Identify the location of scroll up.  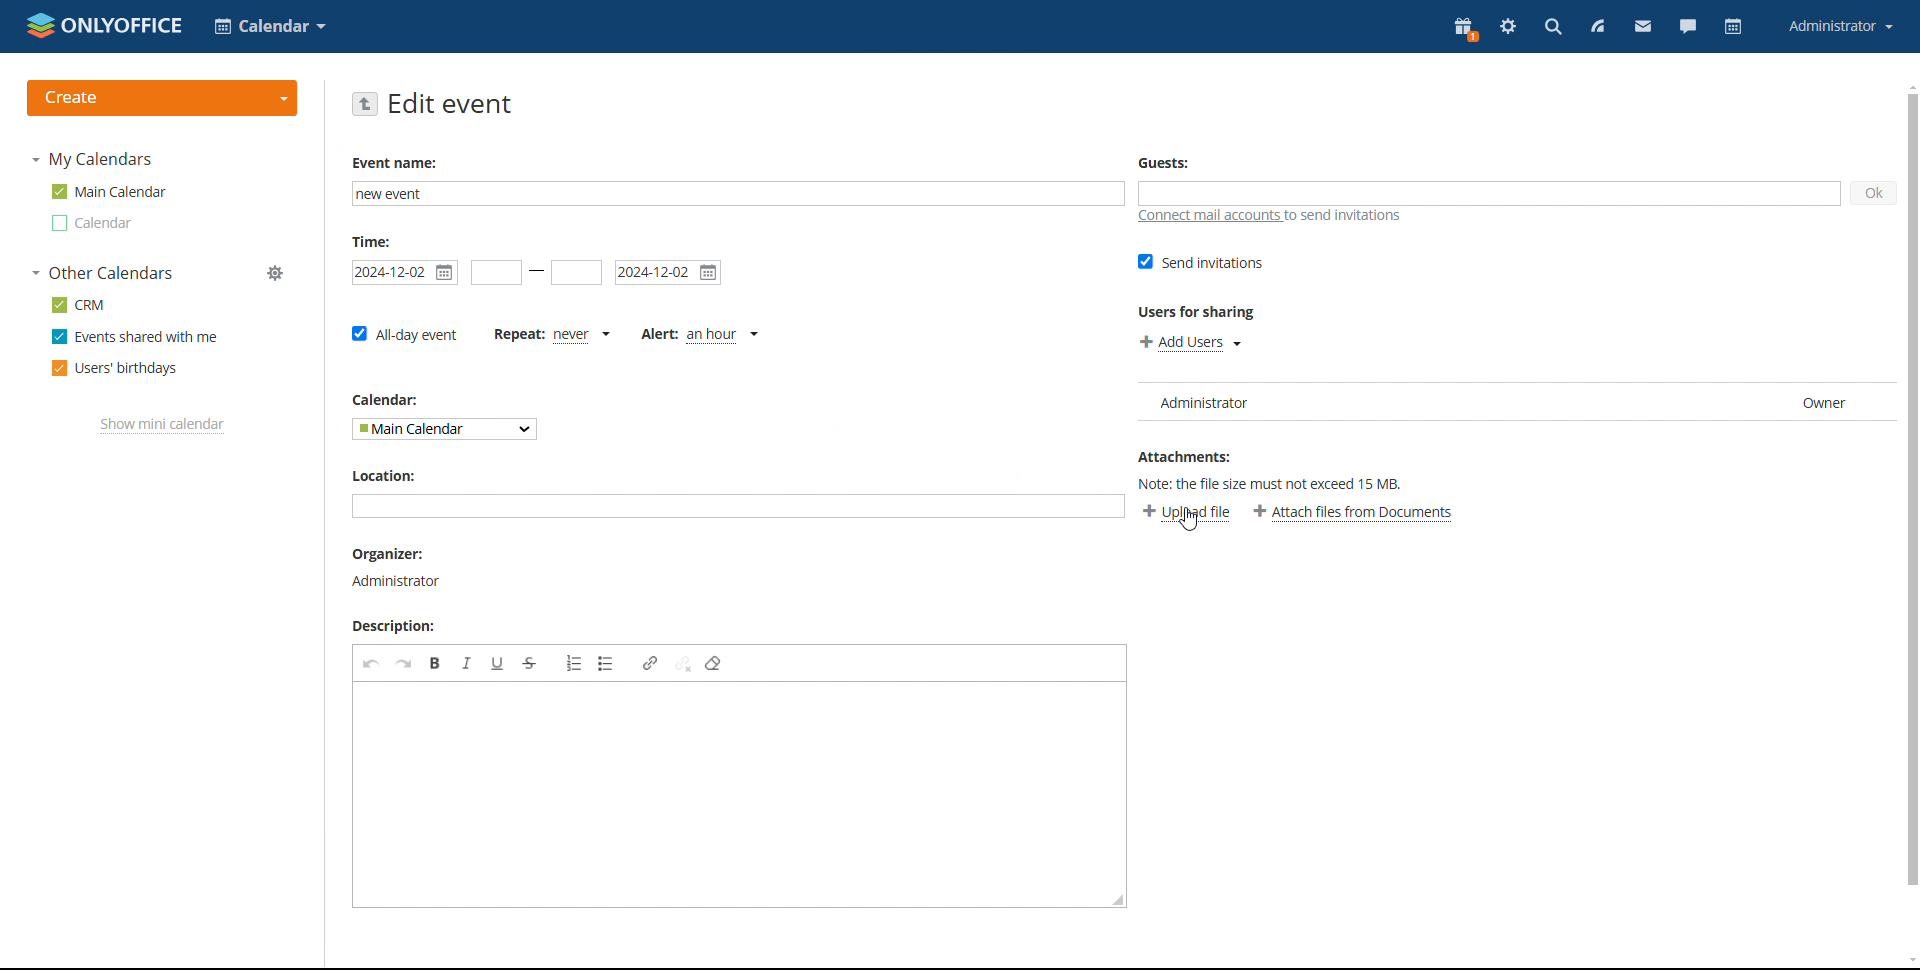
(1908, 85).